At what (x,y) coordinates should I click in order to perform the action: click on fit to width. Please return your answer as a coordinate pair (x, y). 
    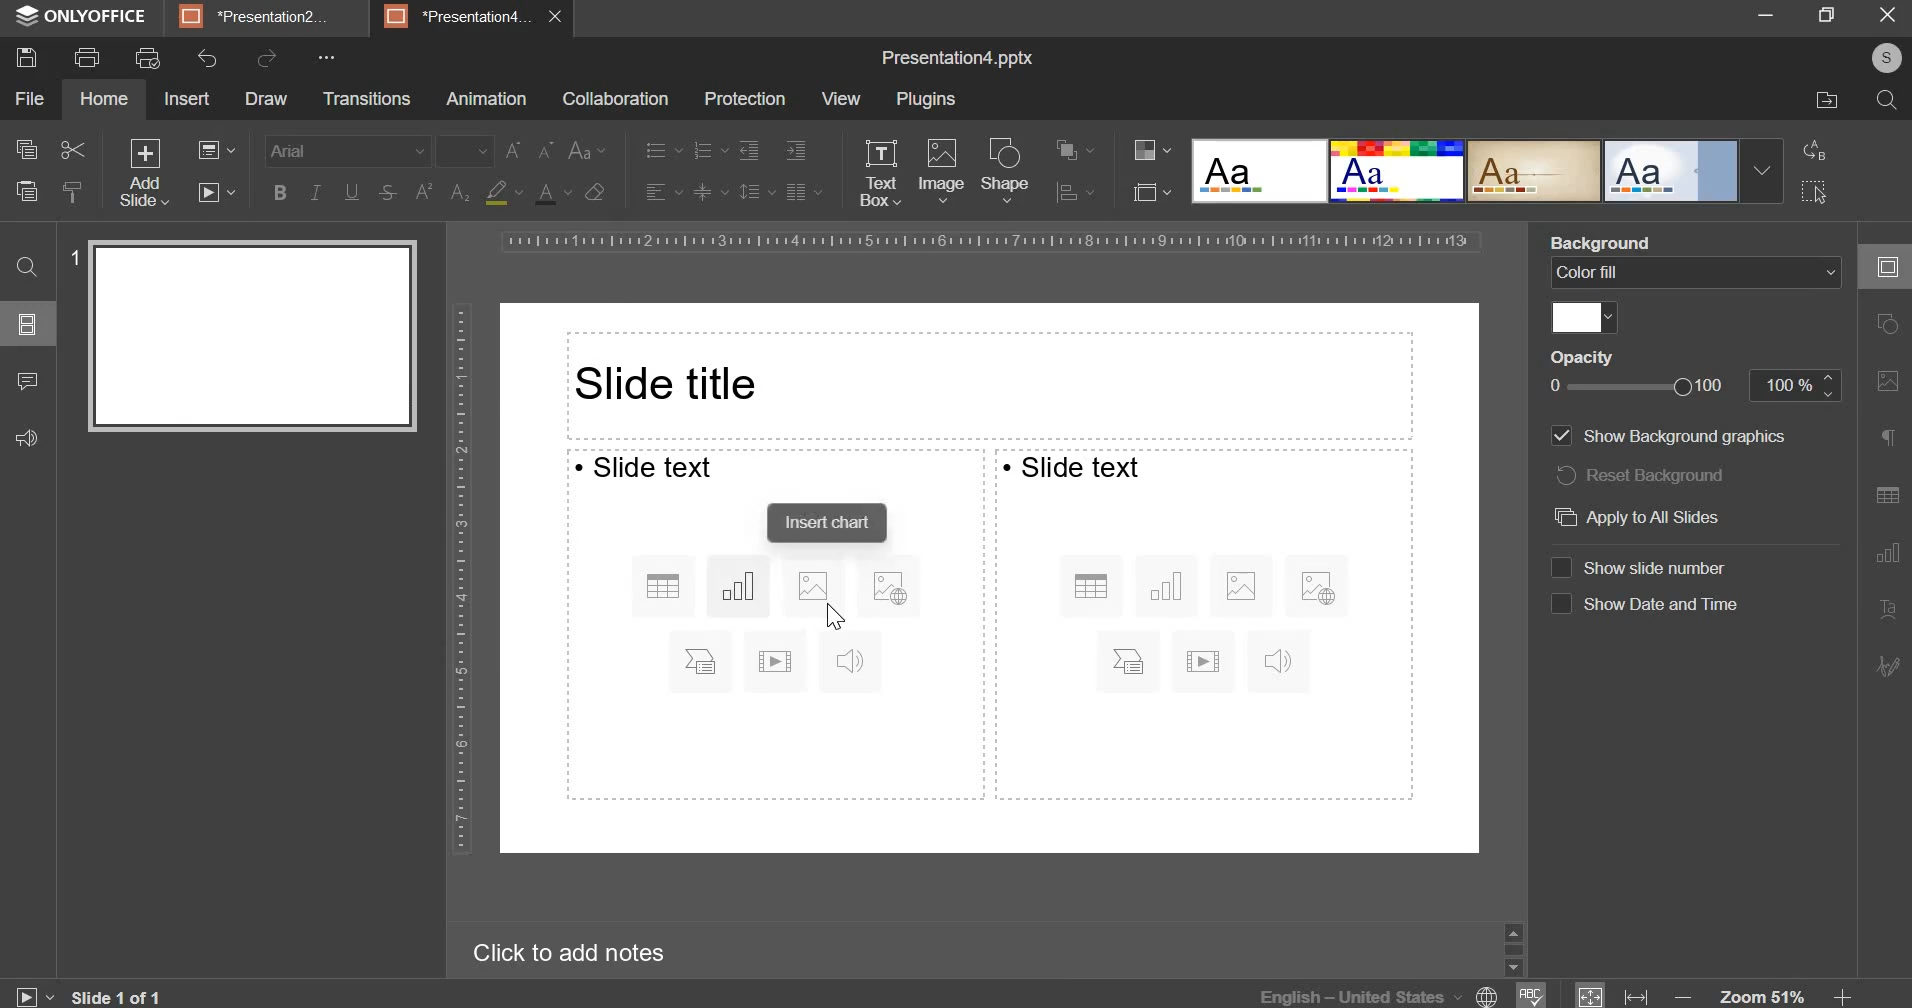
    Looking at the image, I should click on (1638, 996).